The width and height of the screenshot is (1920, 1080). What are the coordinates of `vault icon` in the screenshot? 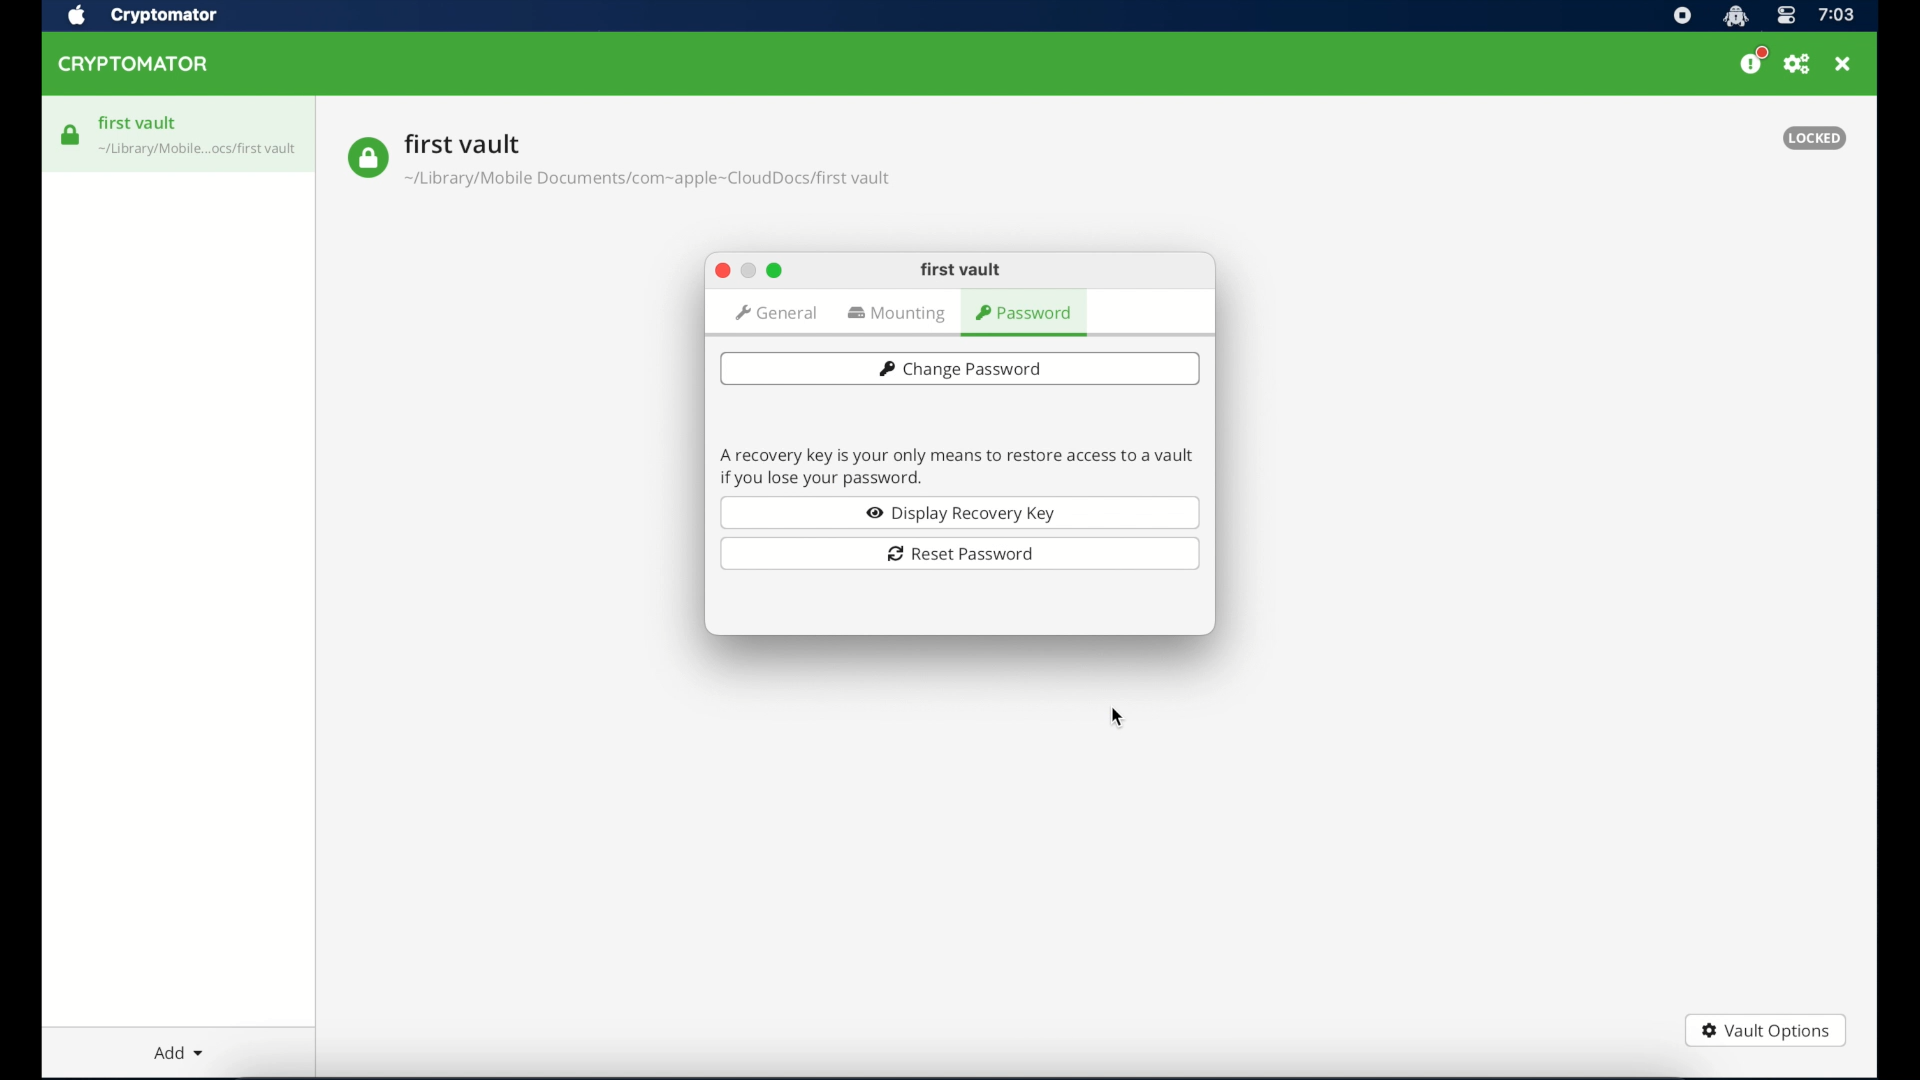 It's located at (199, 152).